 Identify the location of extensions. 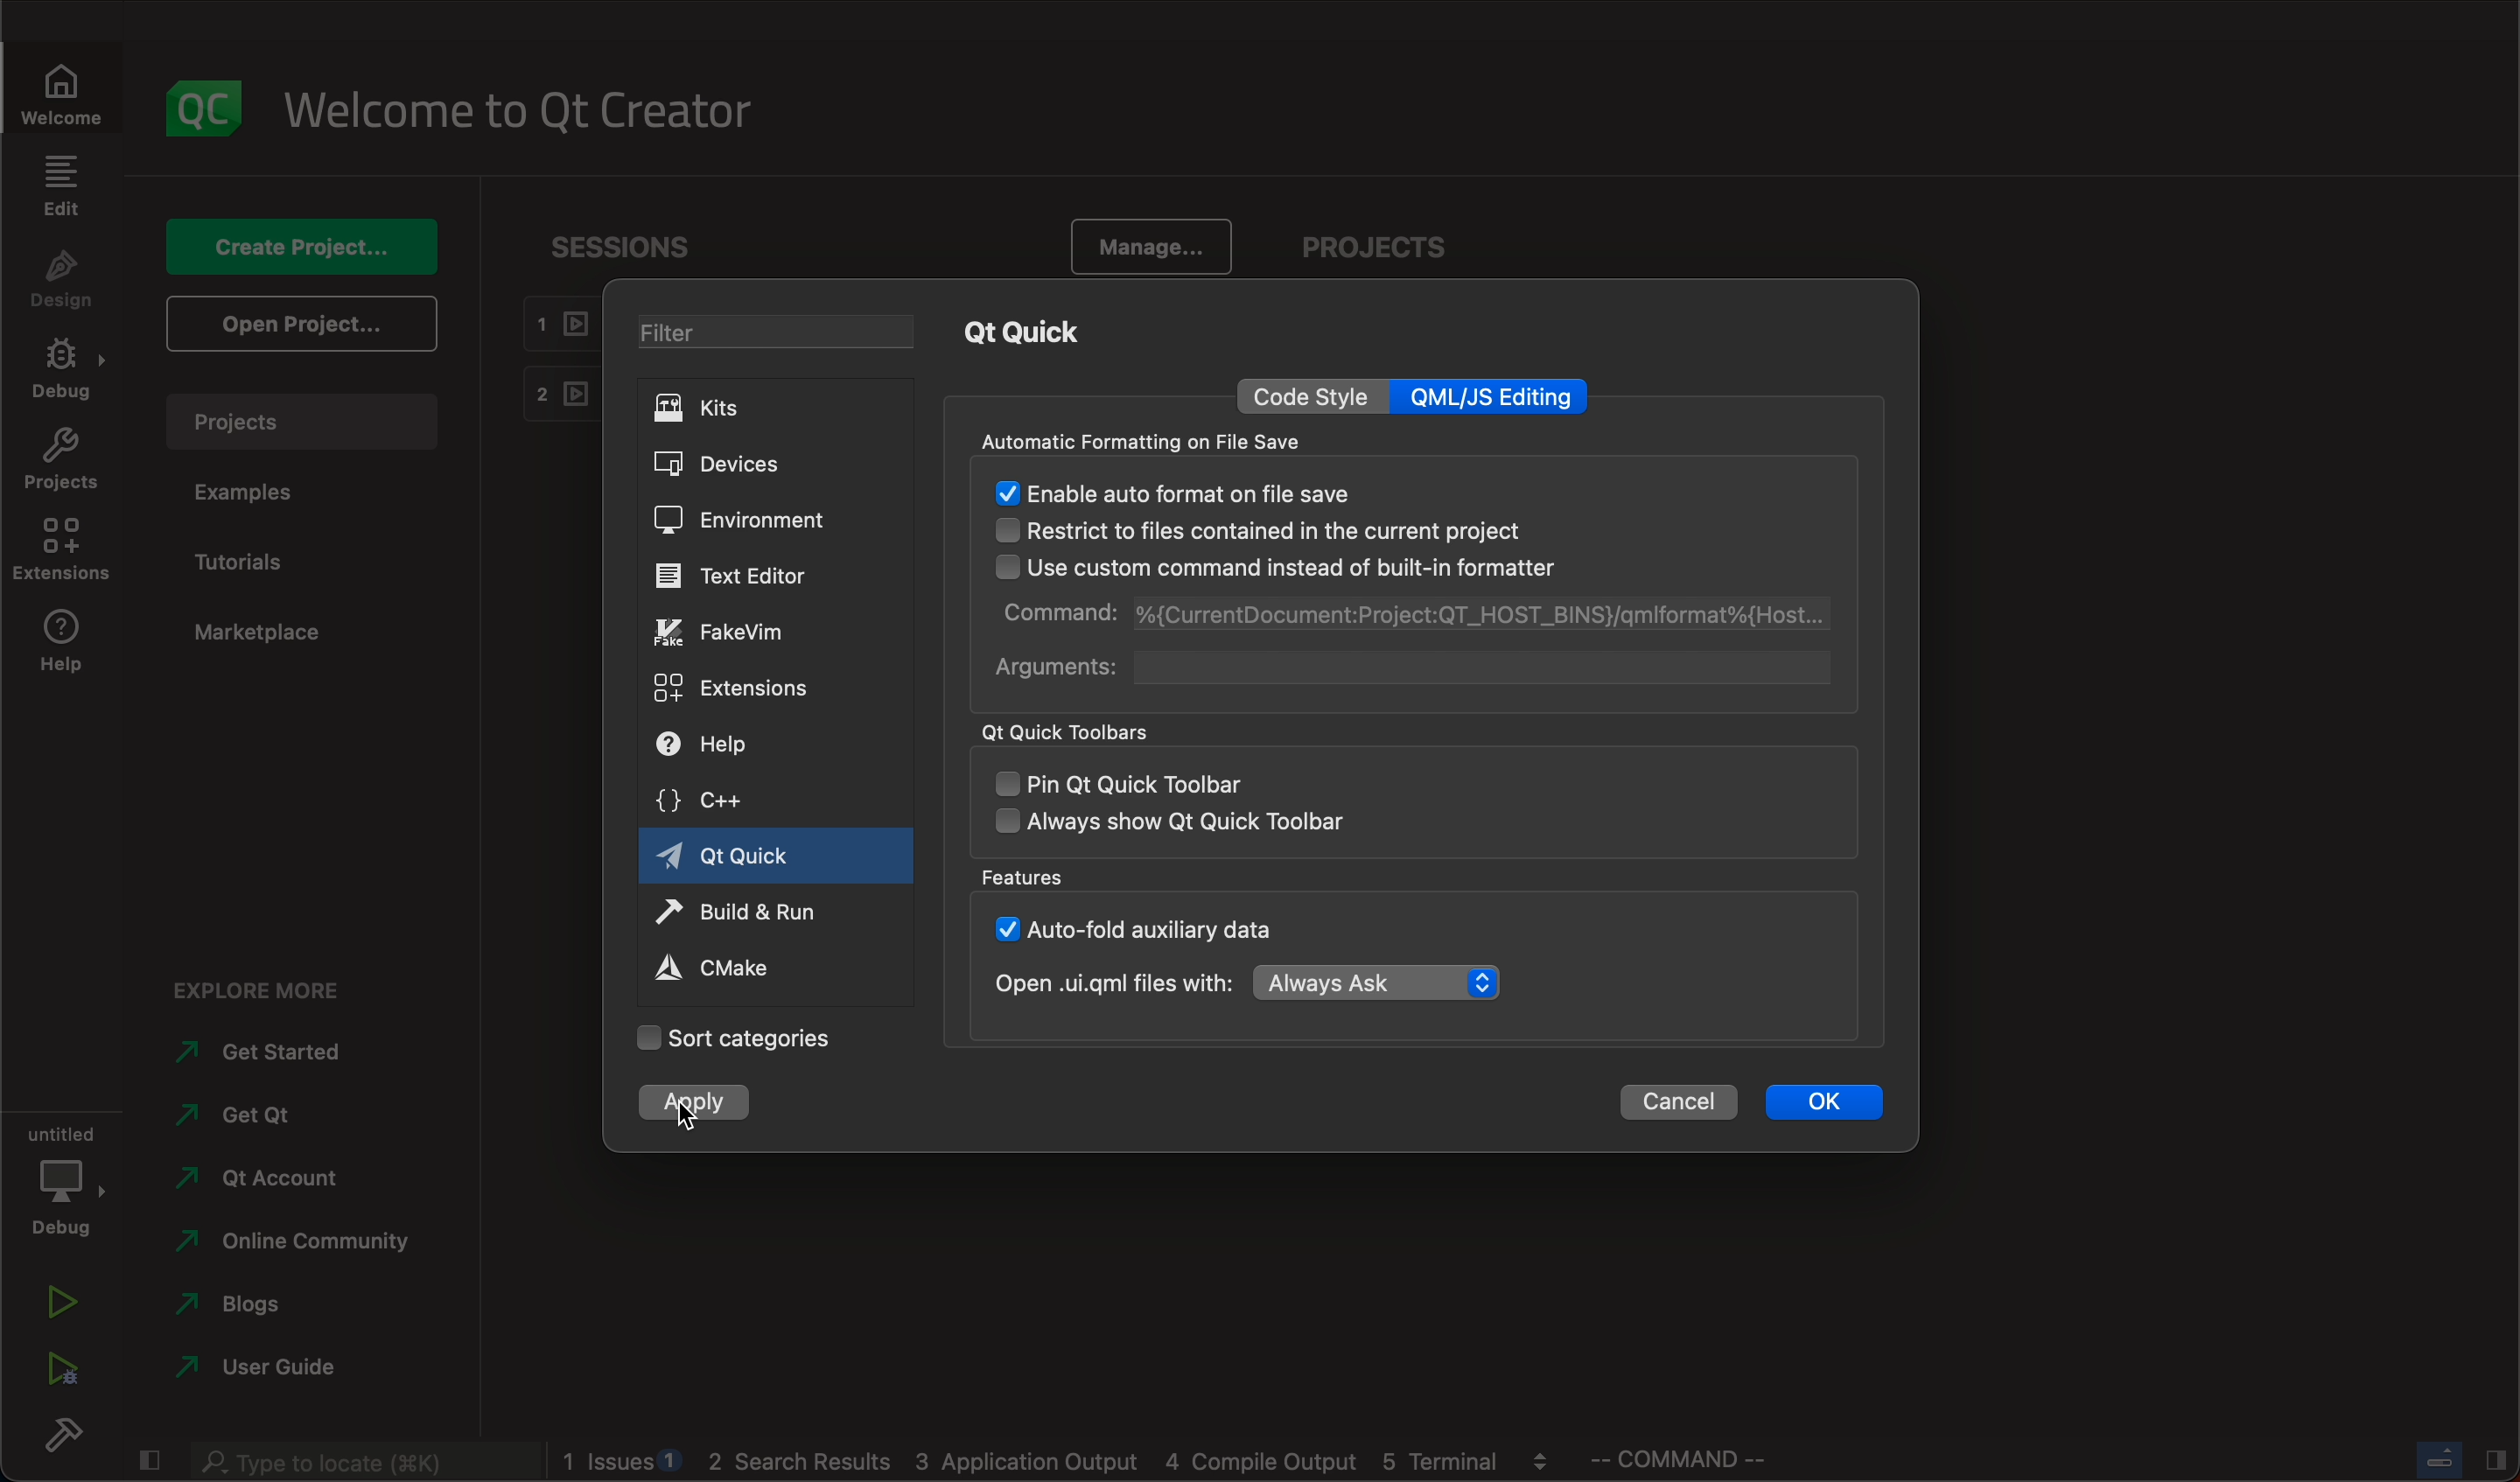
(59, 549).